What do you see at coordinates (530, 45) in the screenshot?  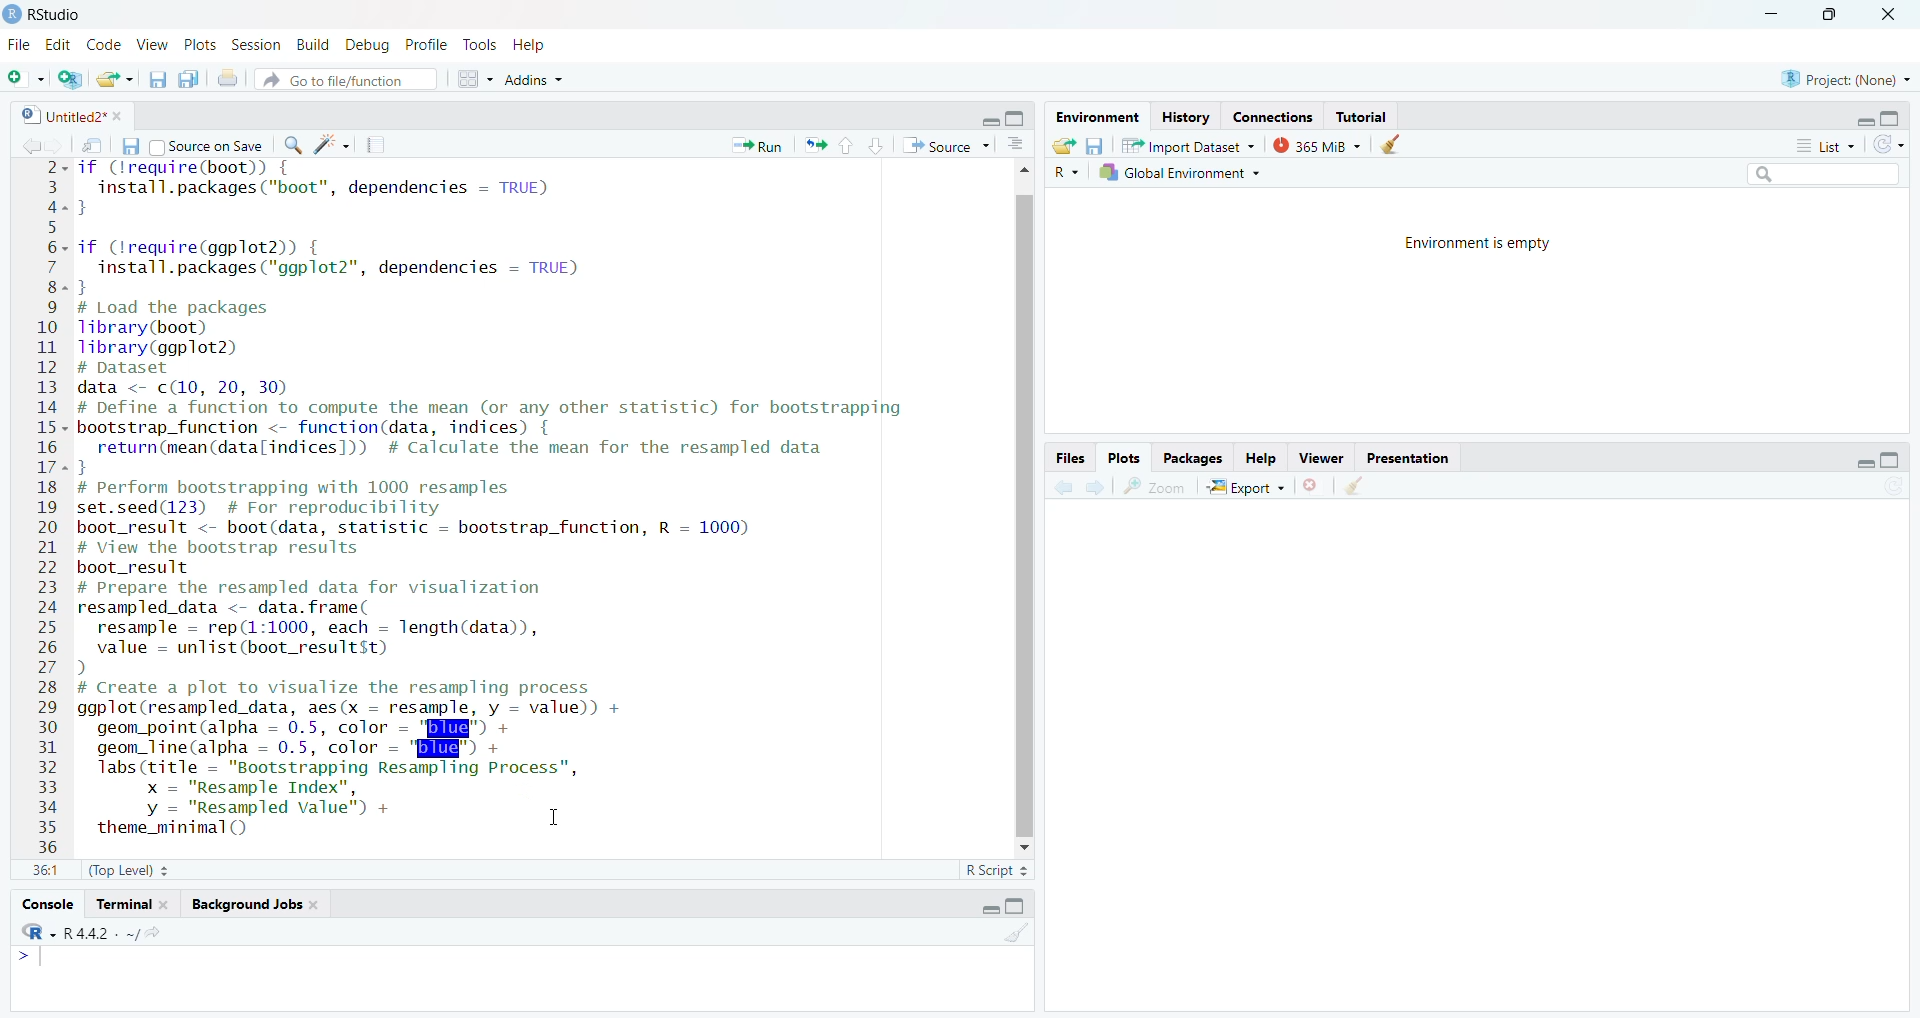 I see ` Help` at bounding box center [530, 45].